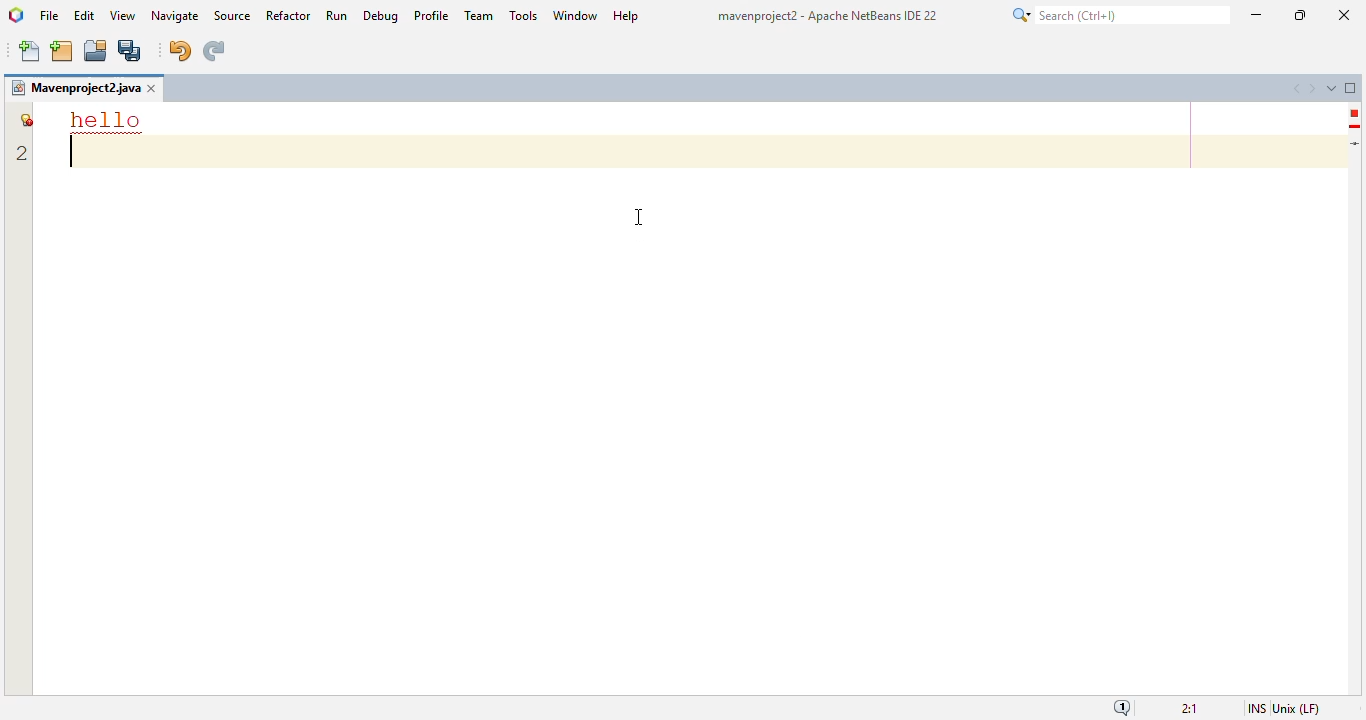 The image size is (1366, 720). Describe the element at coordinates (75, 88) in the screenshot. I see `project name` at that location.